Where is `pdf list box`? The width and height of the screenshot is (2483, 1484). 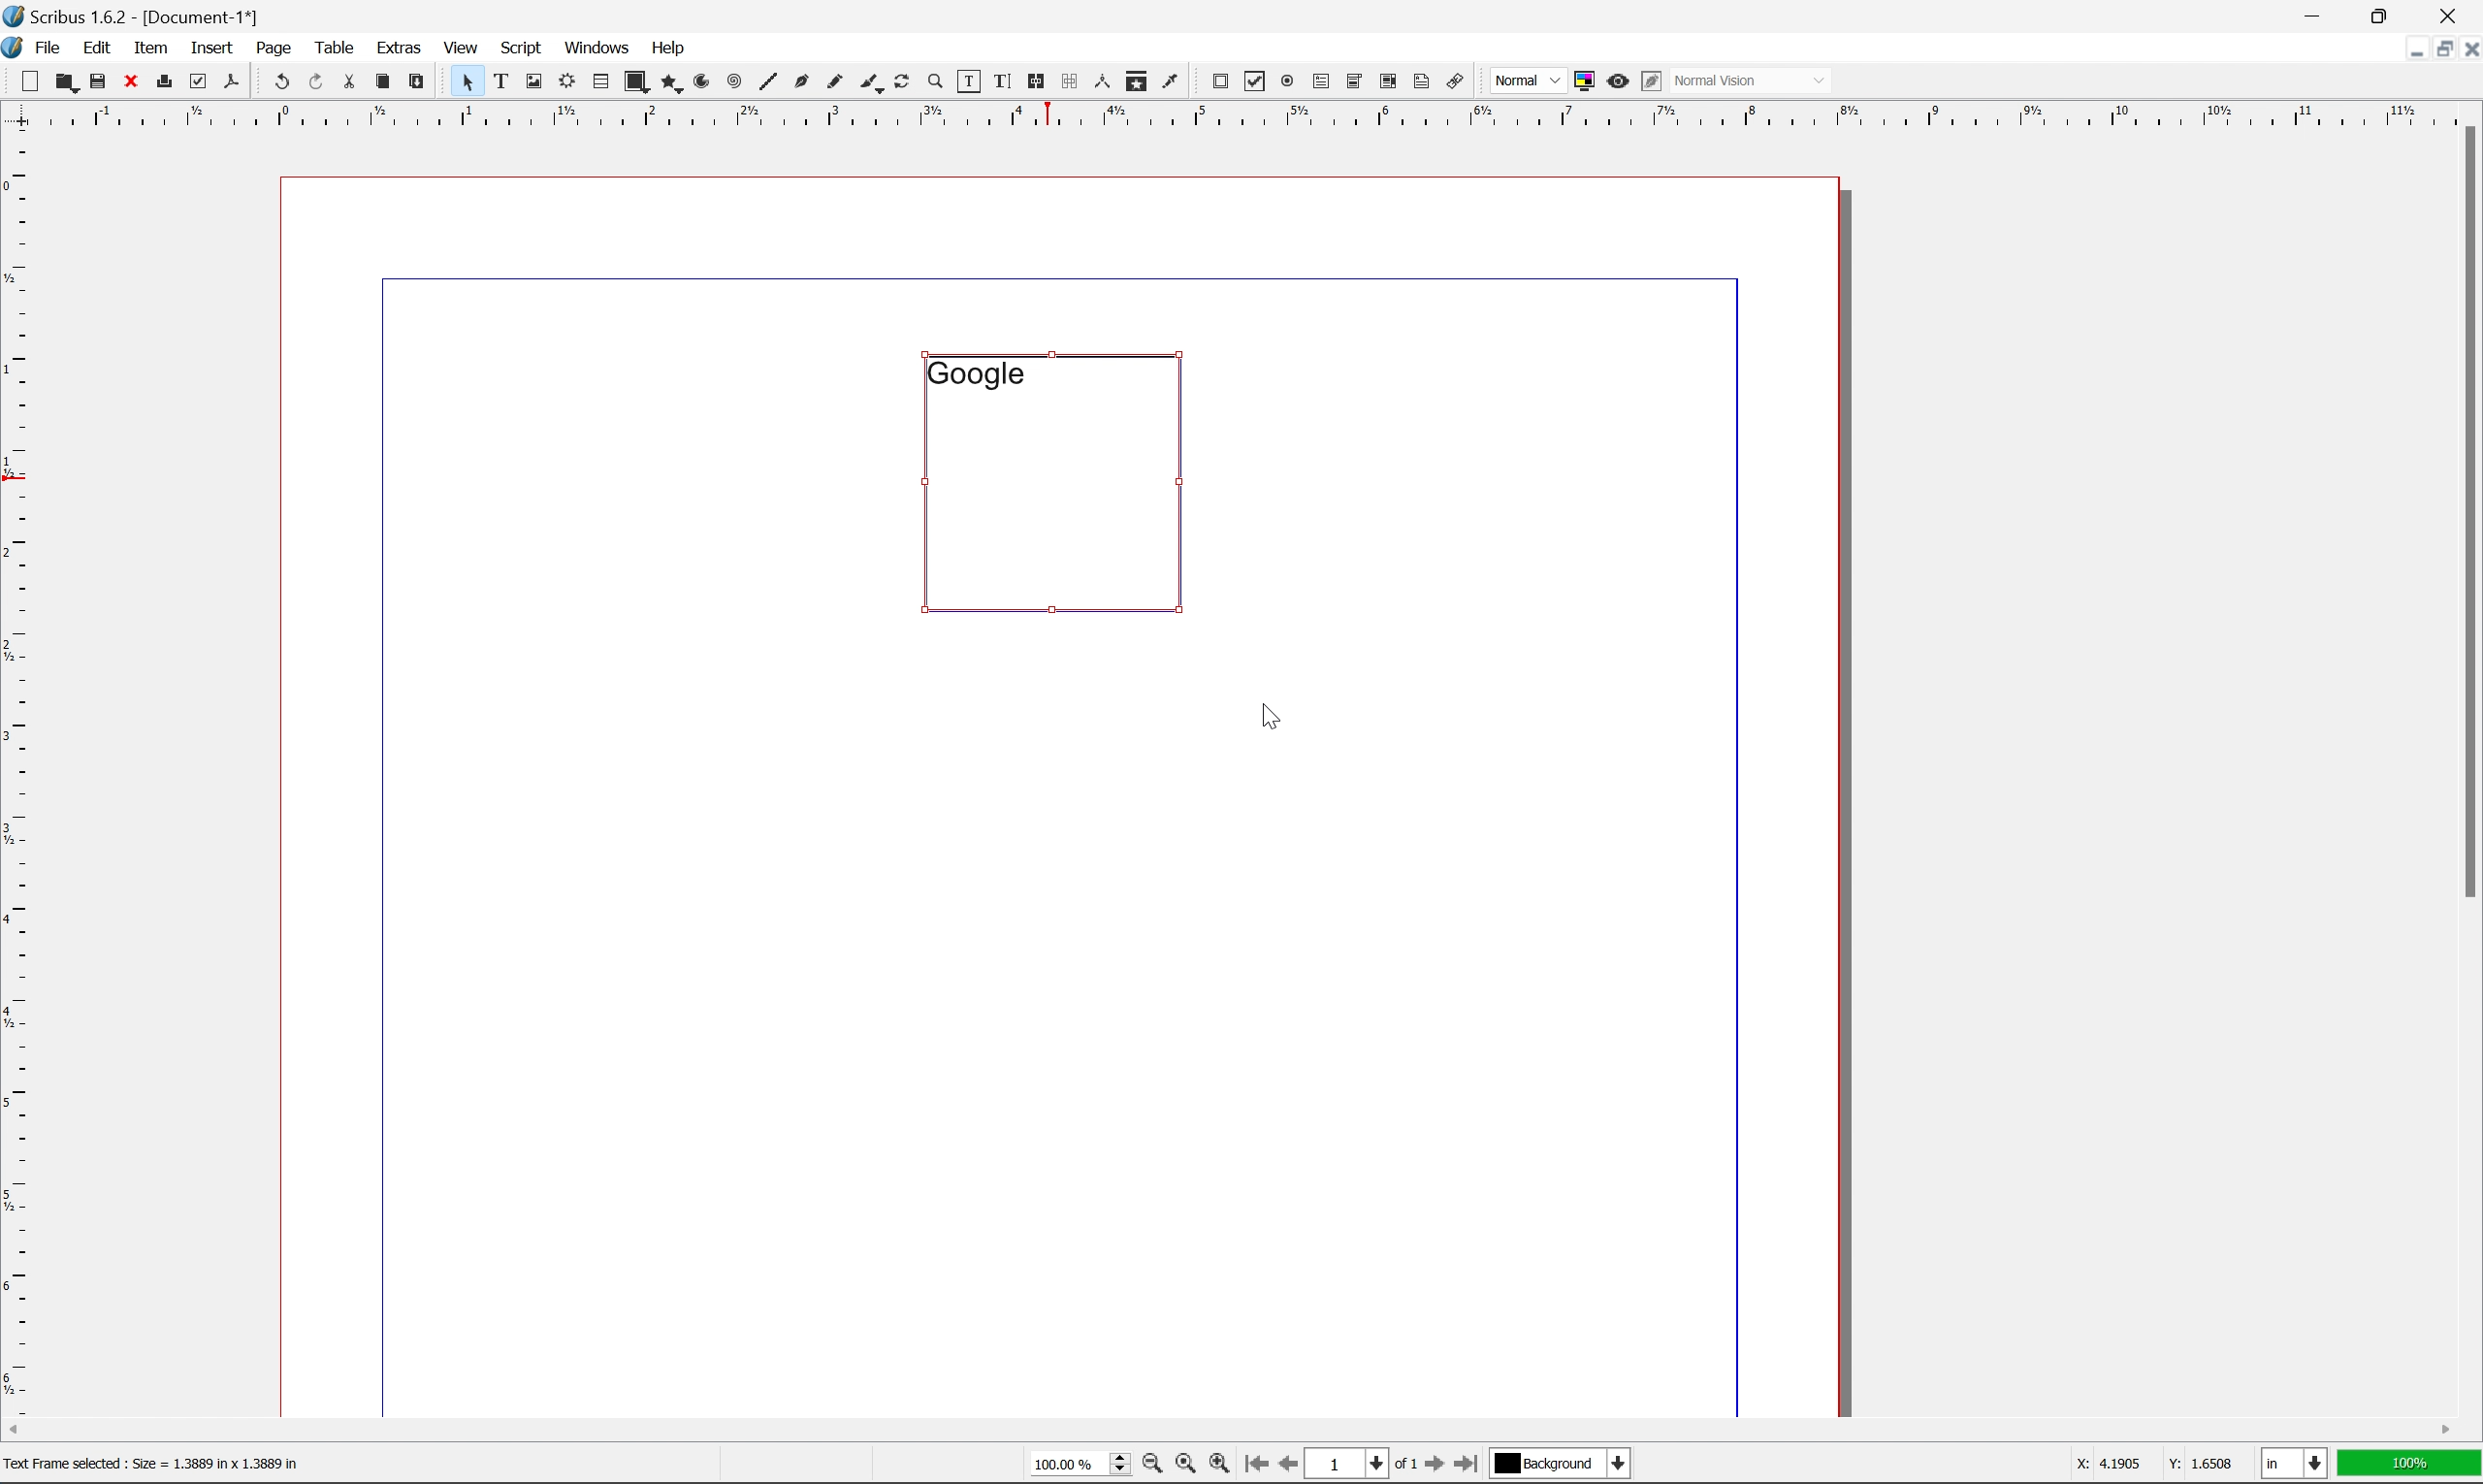
pdf list box is located at coordinates (1387, 84).